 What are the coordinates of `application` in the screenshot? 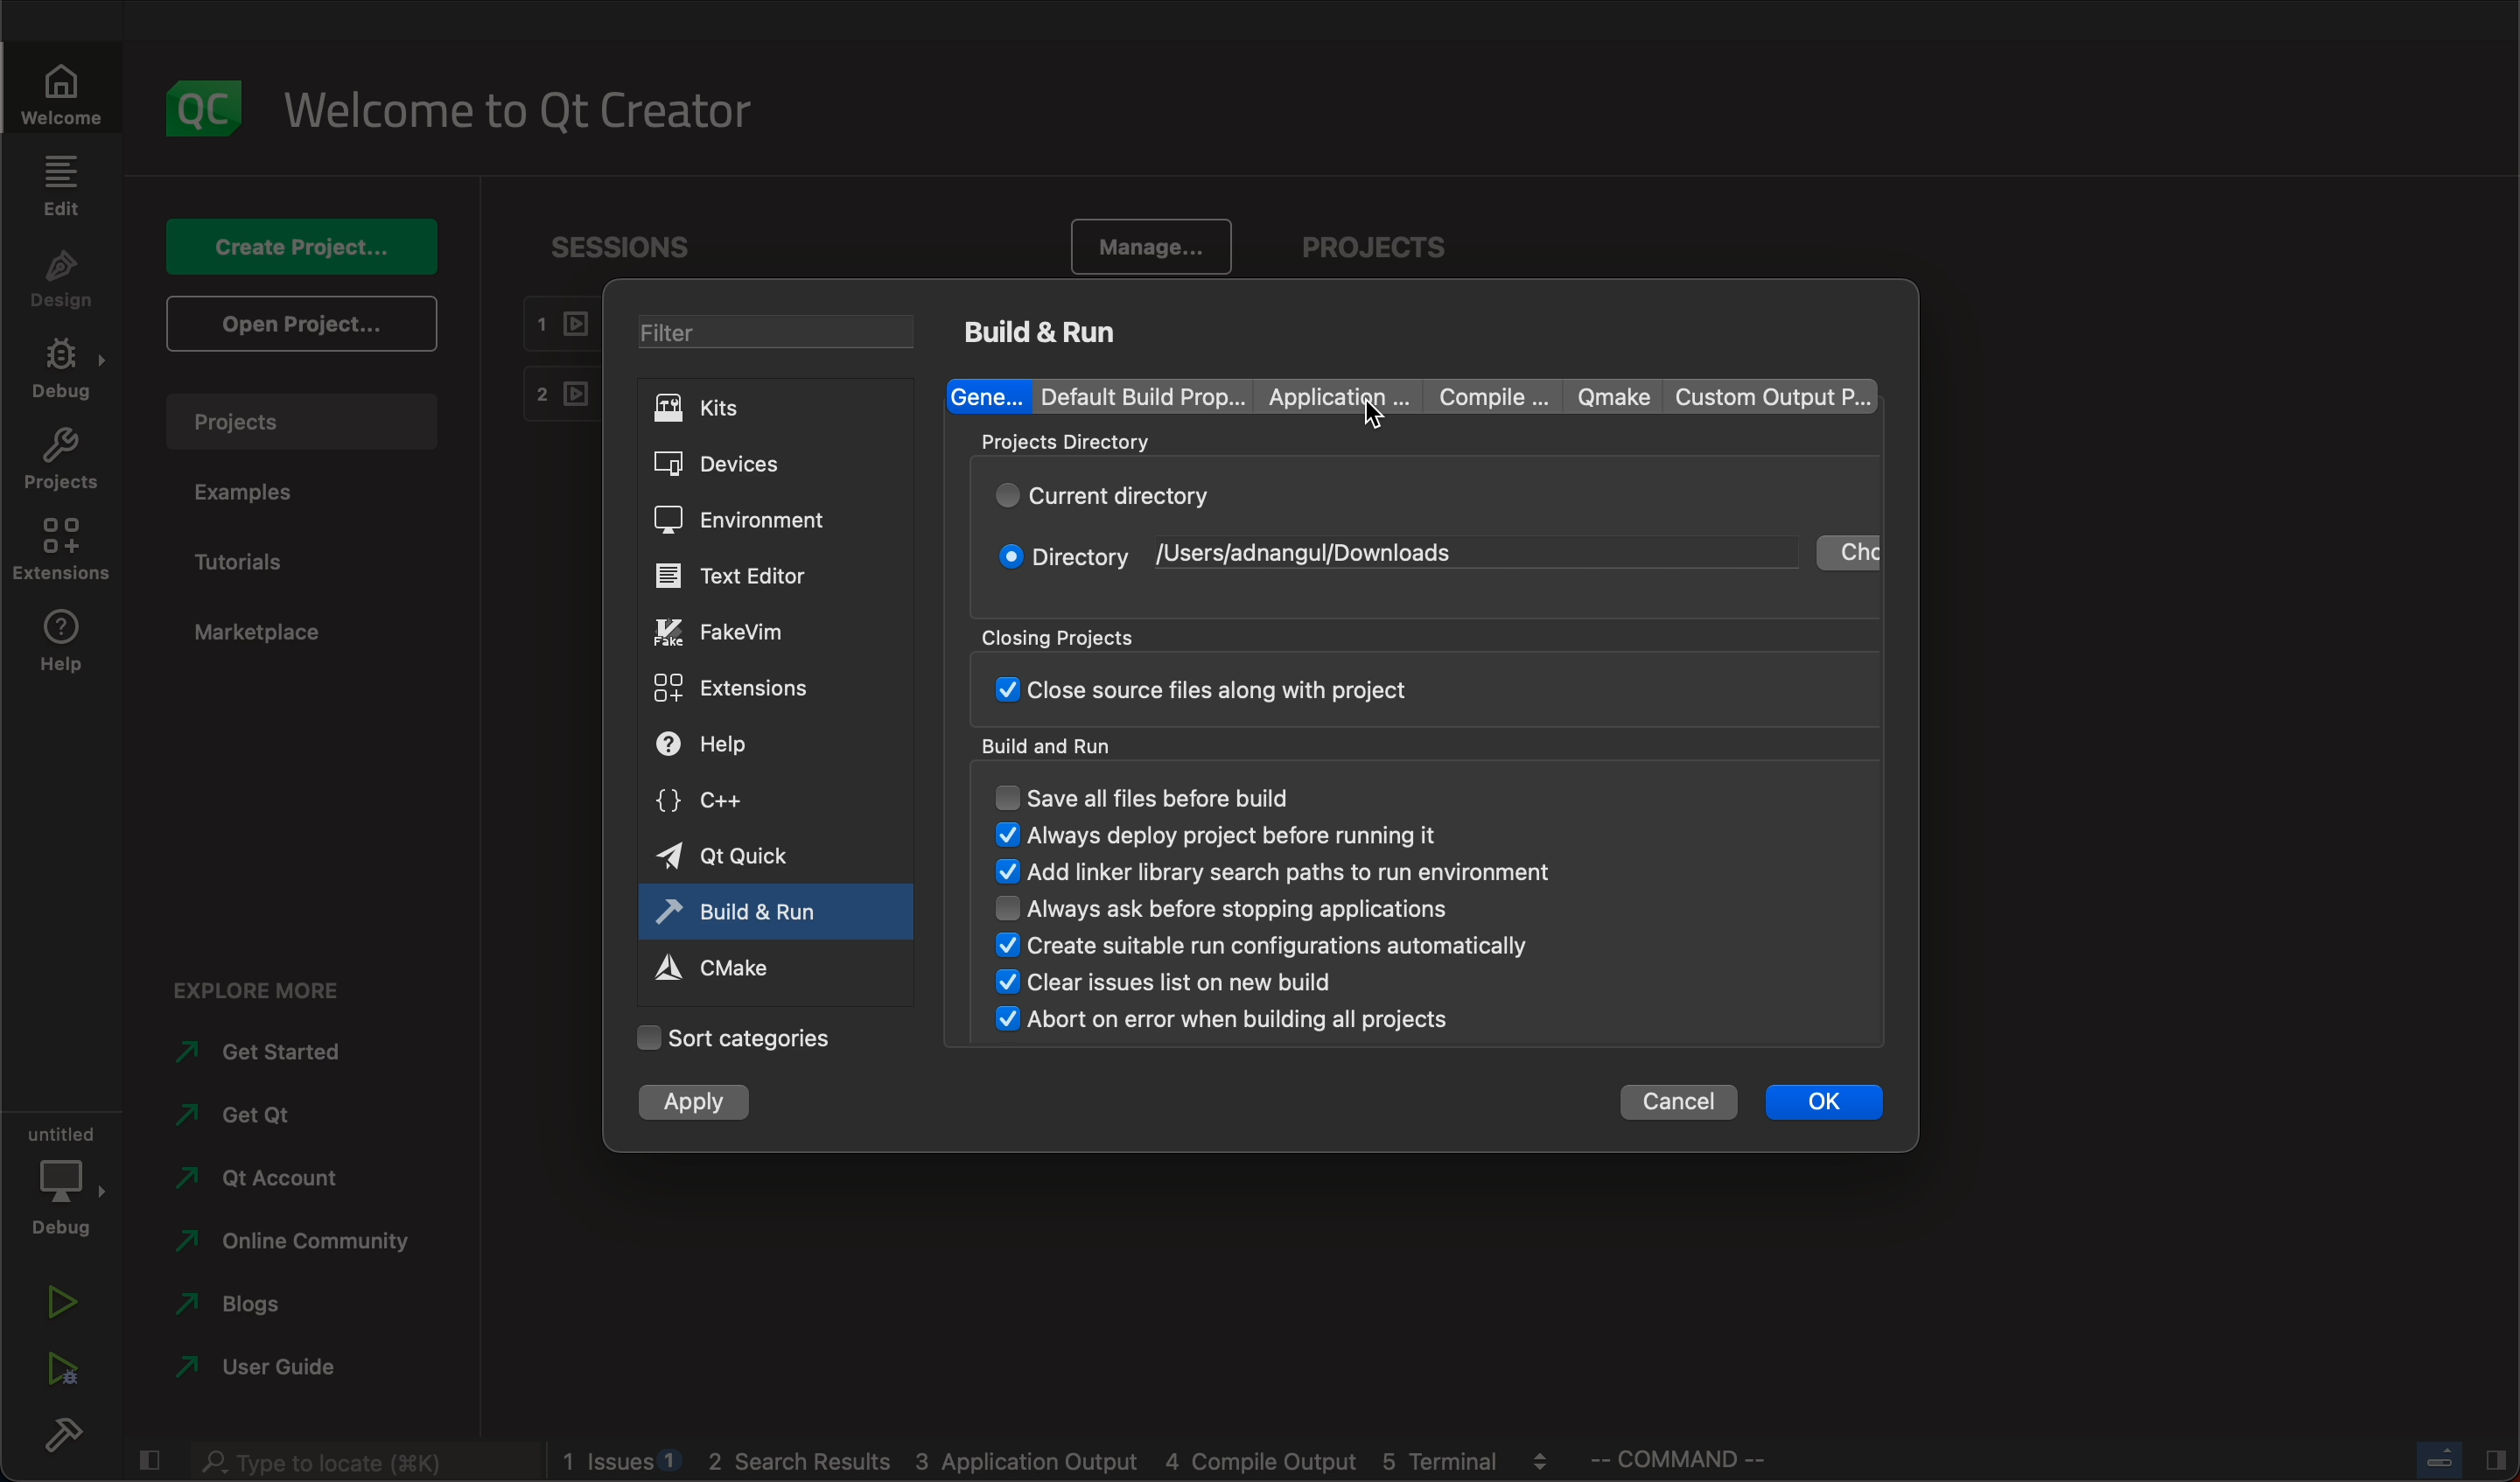 It's located at (1341, 395).